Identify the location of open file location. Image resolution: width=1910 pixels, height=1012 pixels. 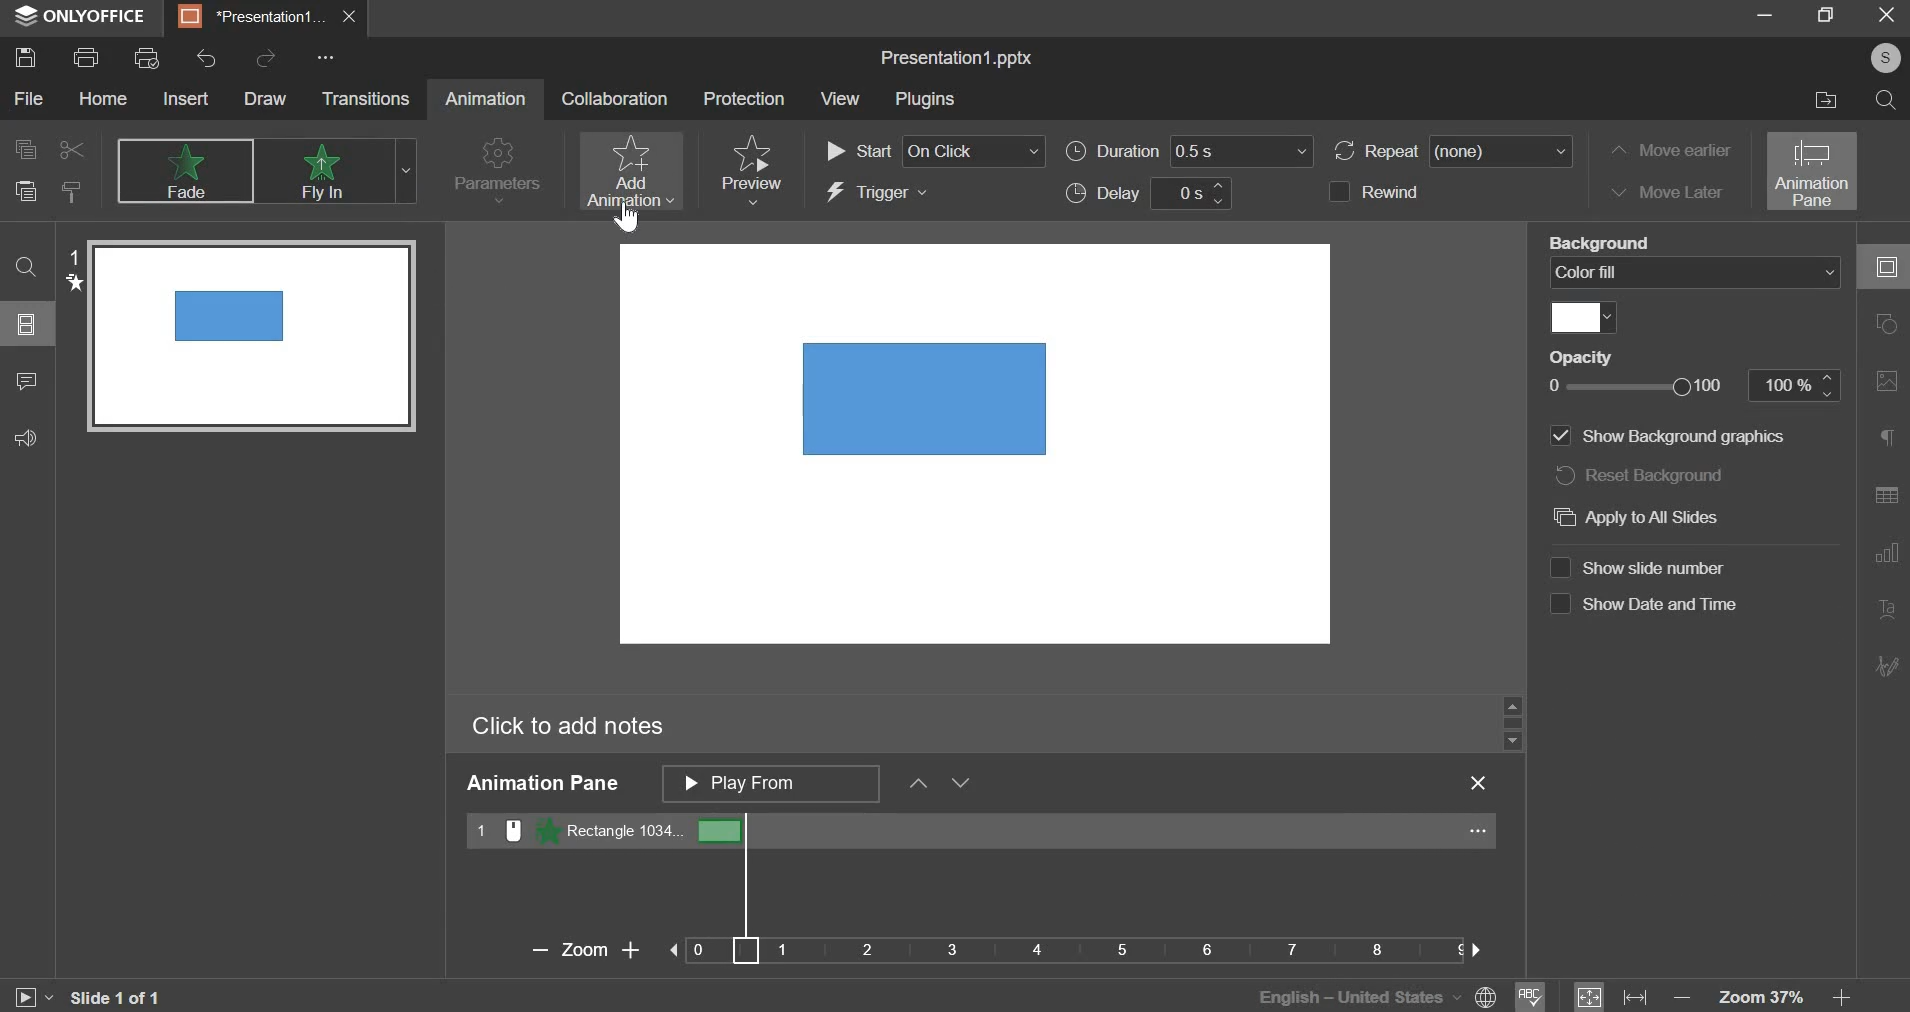
(1820, 103).